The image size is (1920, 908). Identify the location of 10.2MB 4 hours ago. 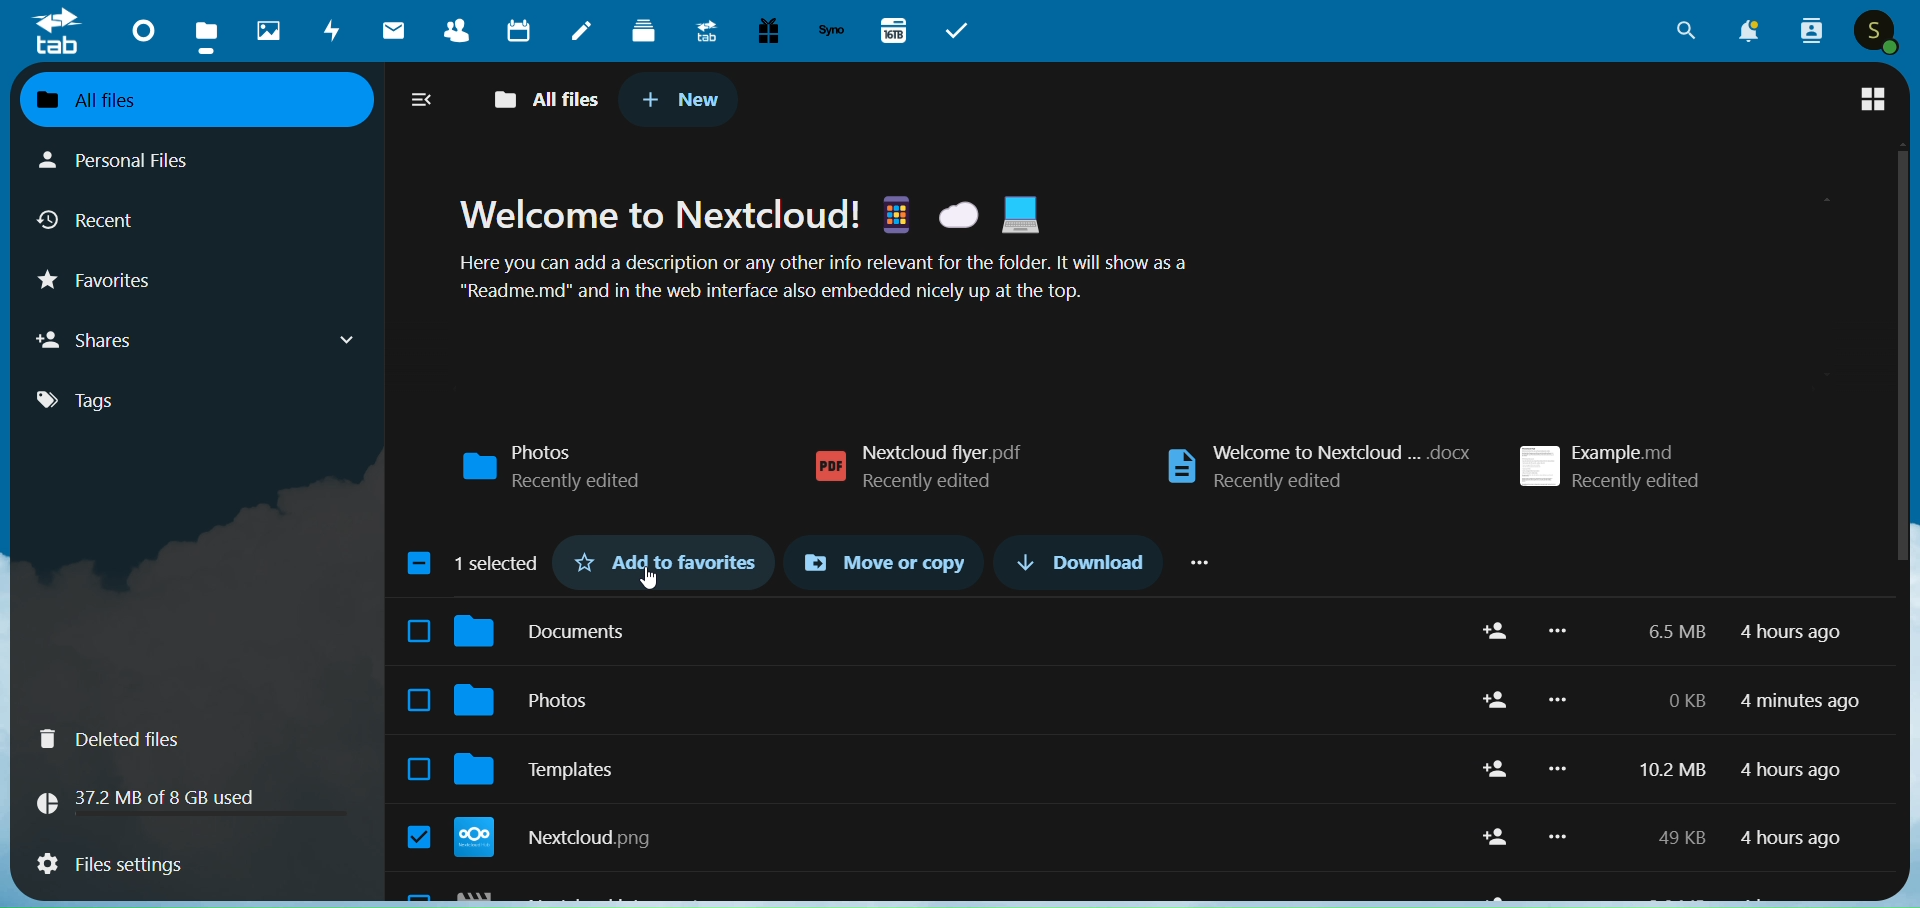
(1741, 770).